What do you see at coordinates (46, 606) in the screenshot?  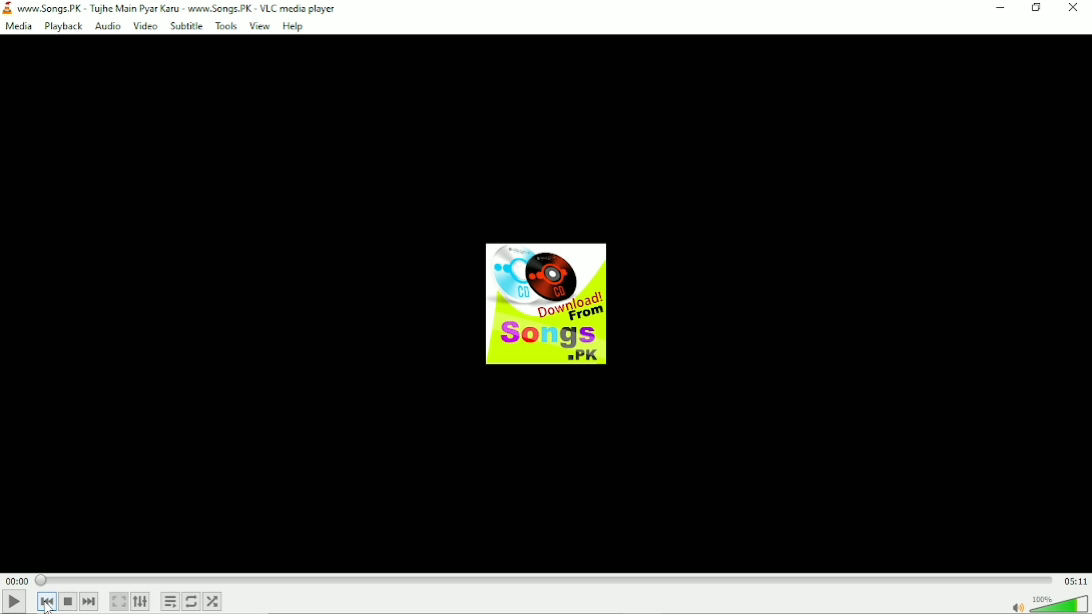 I see `cursor` at bounding box center [46, 606].